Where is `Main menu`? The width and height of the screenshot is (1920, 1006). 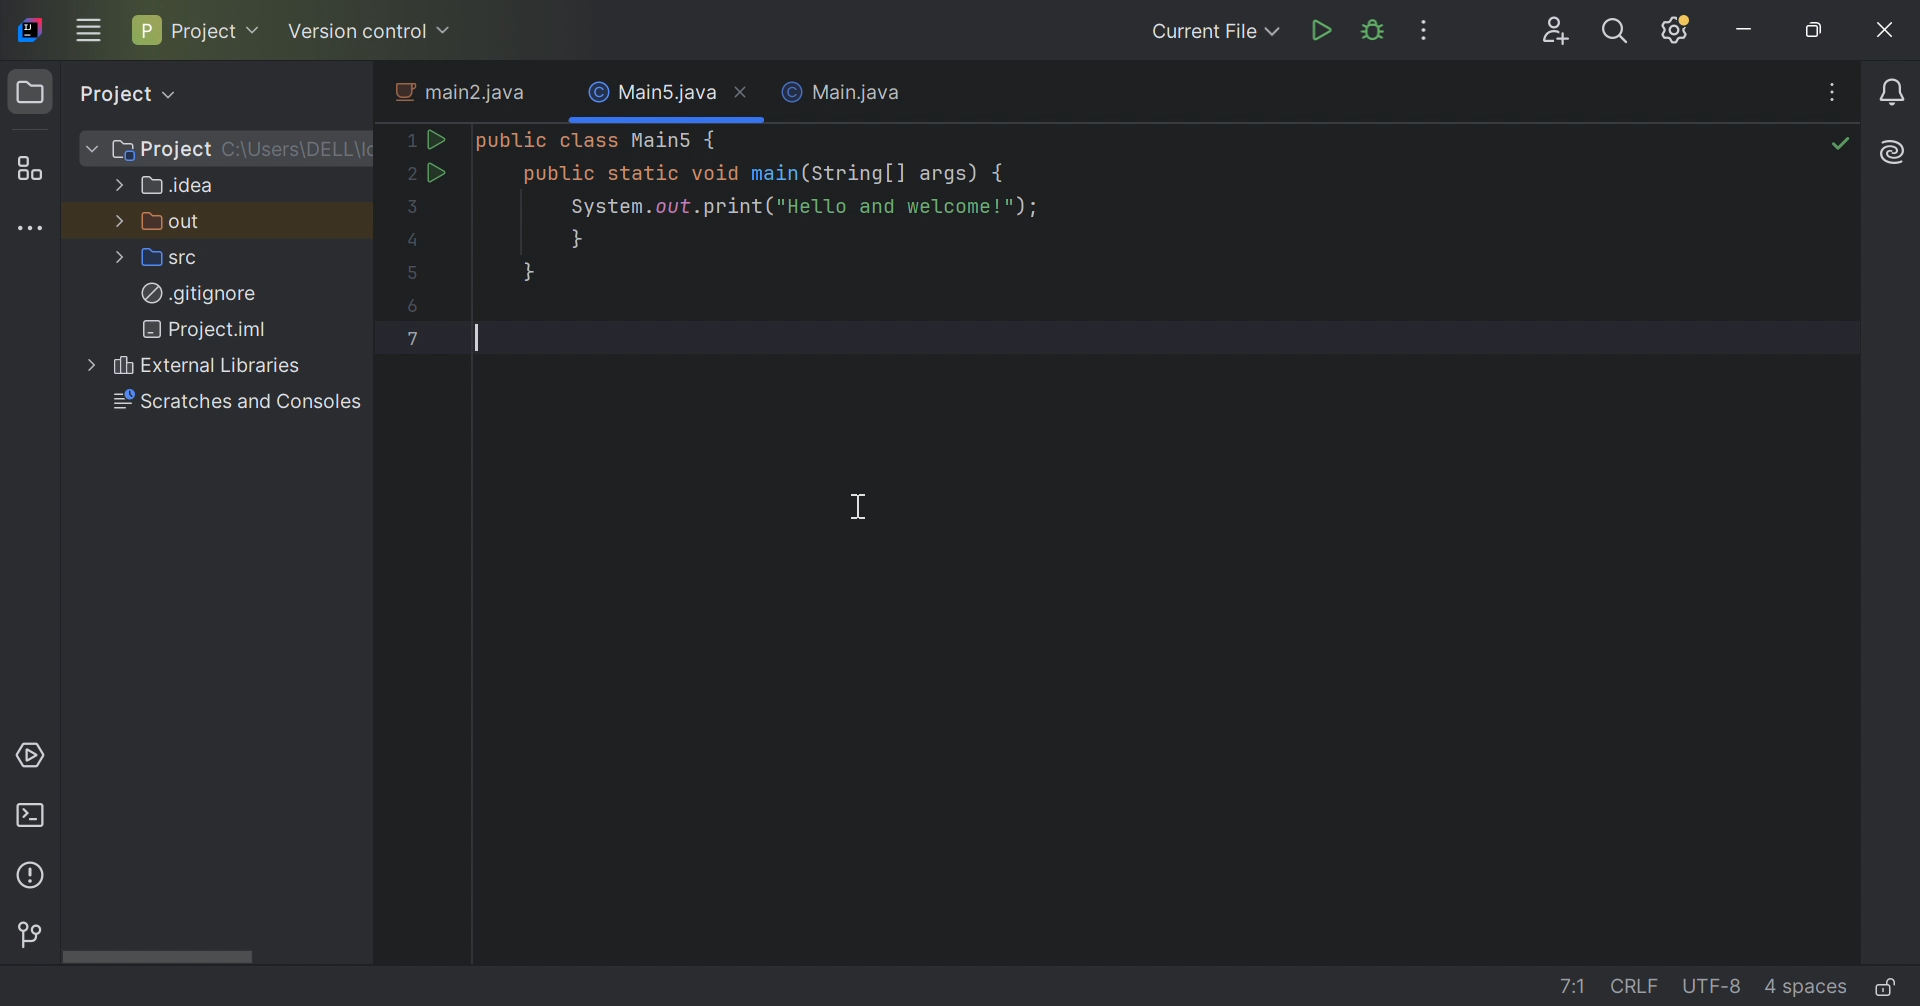 Main menu is located at coordinates (91, 30).